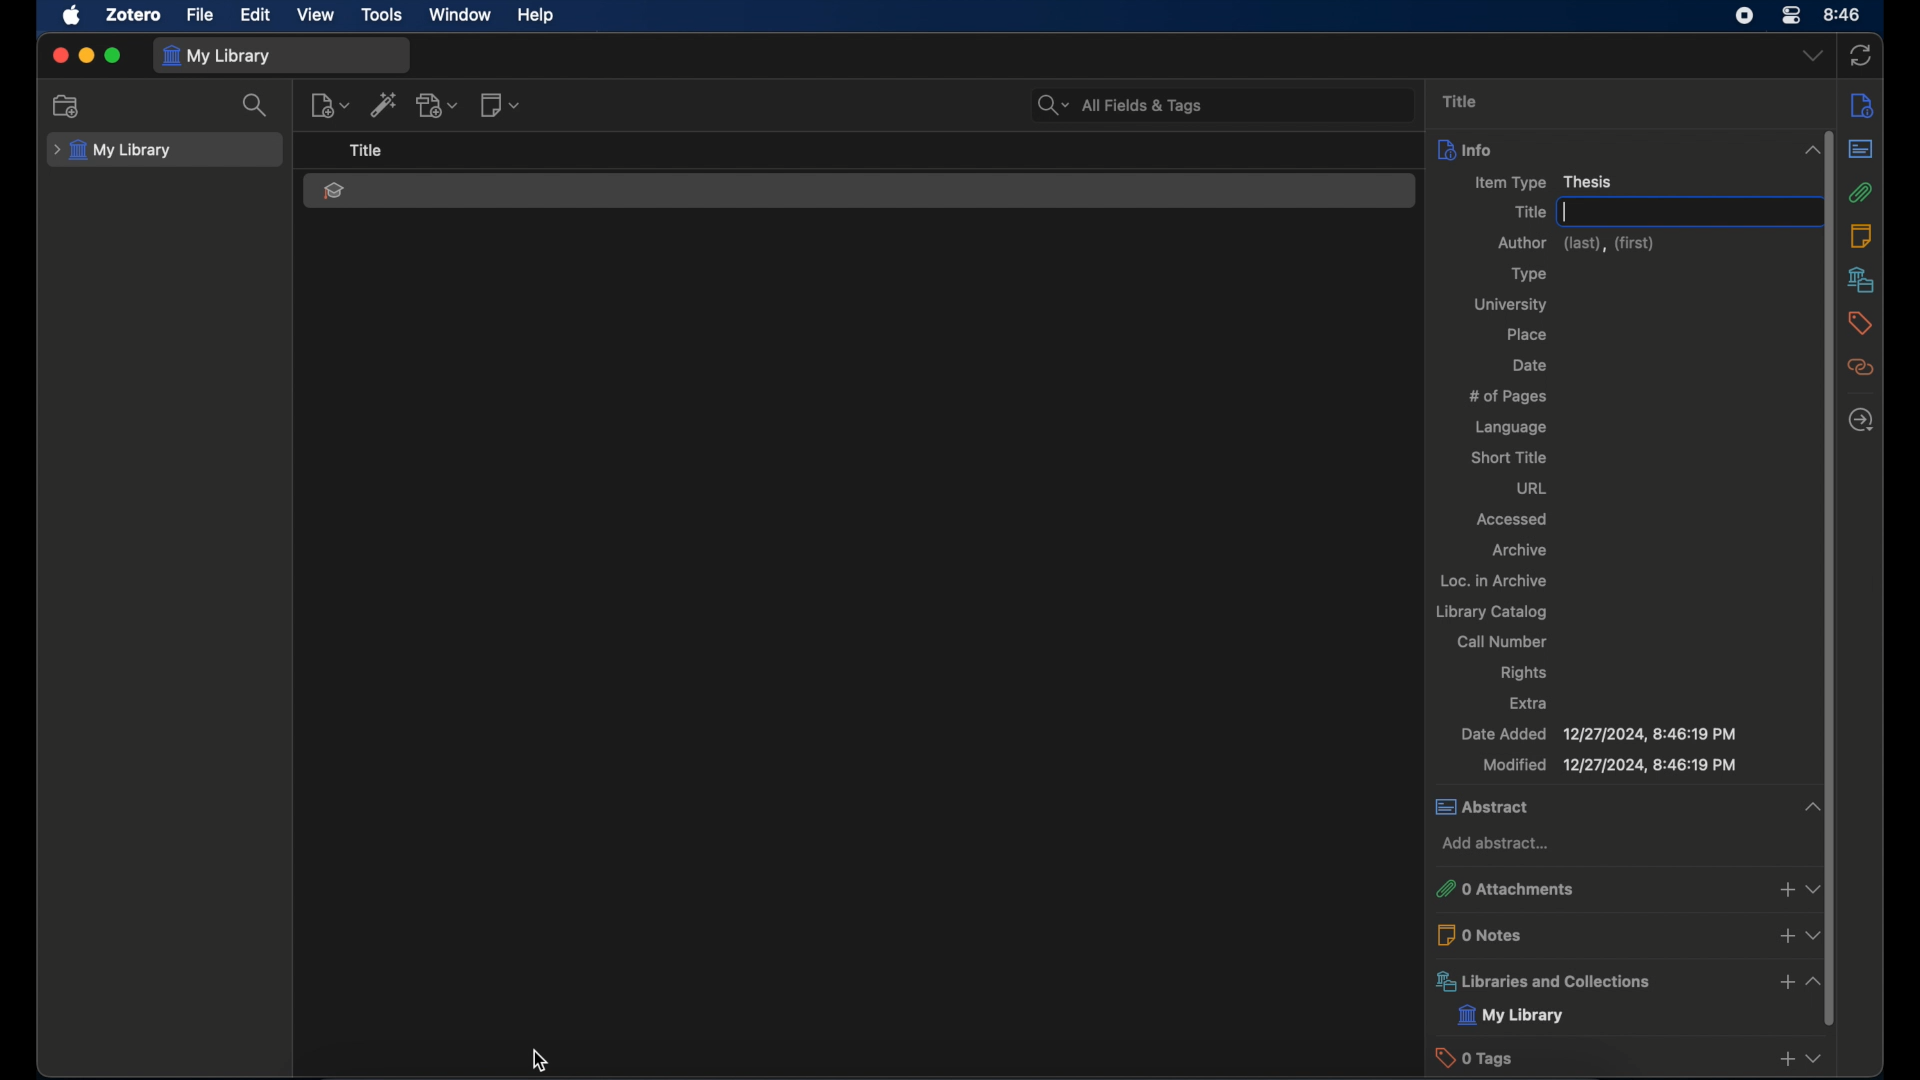 This screenshot has width=1920, height=1080. Describe the element at coordinates (216, 56) in the screenshot. I see `my library` at that location.